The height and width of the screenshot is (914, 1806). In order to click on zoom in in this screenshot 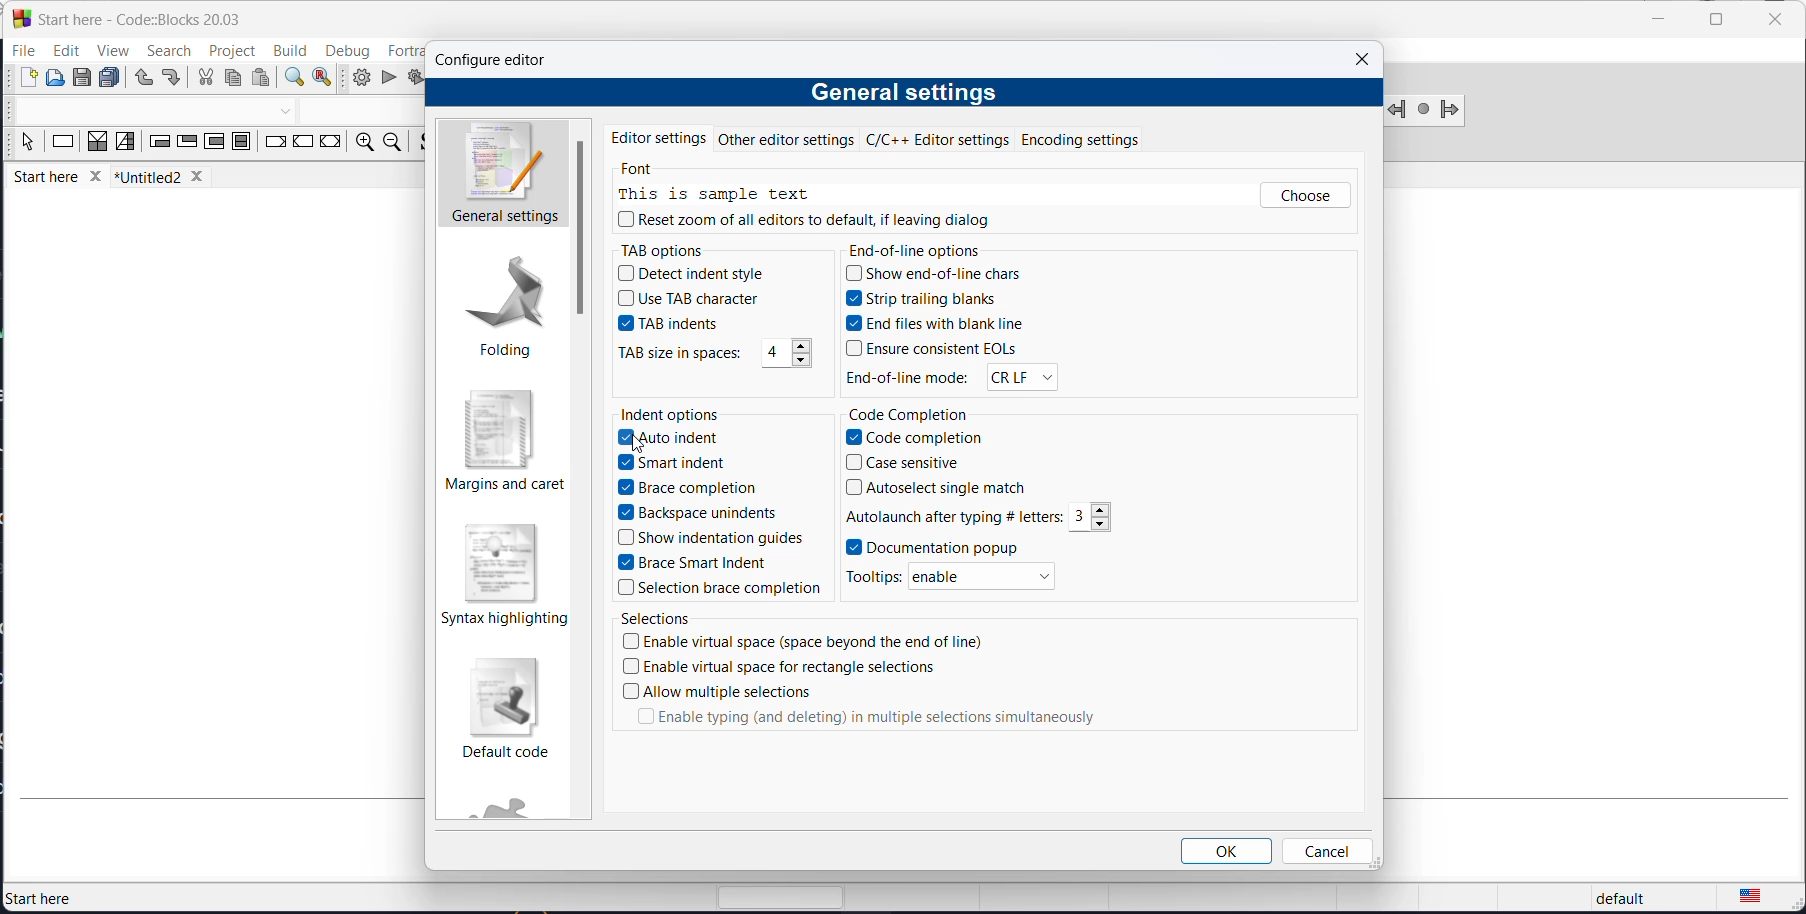, I will do `click(362, 144)`.